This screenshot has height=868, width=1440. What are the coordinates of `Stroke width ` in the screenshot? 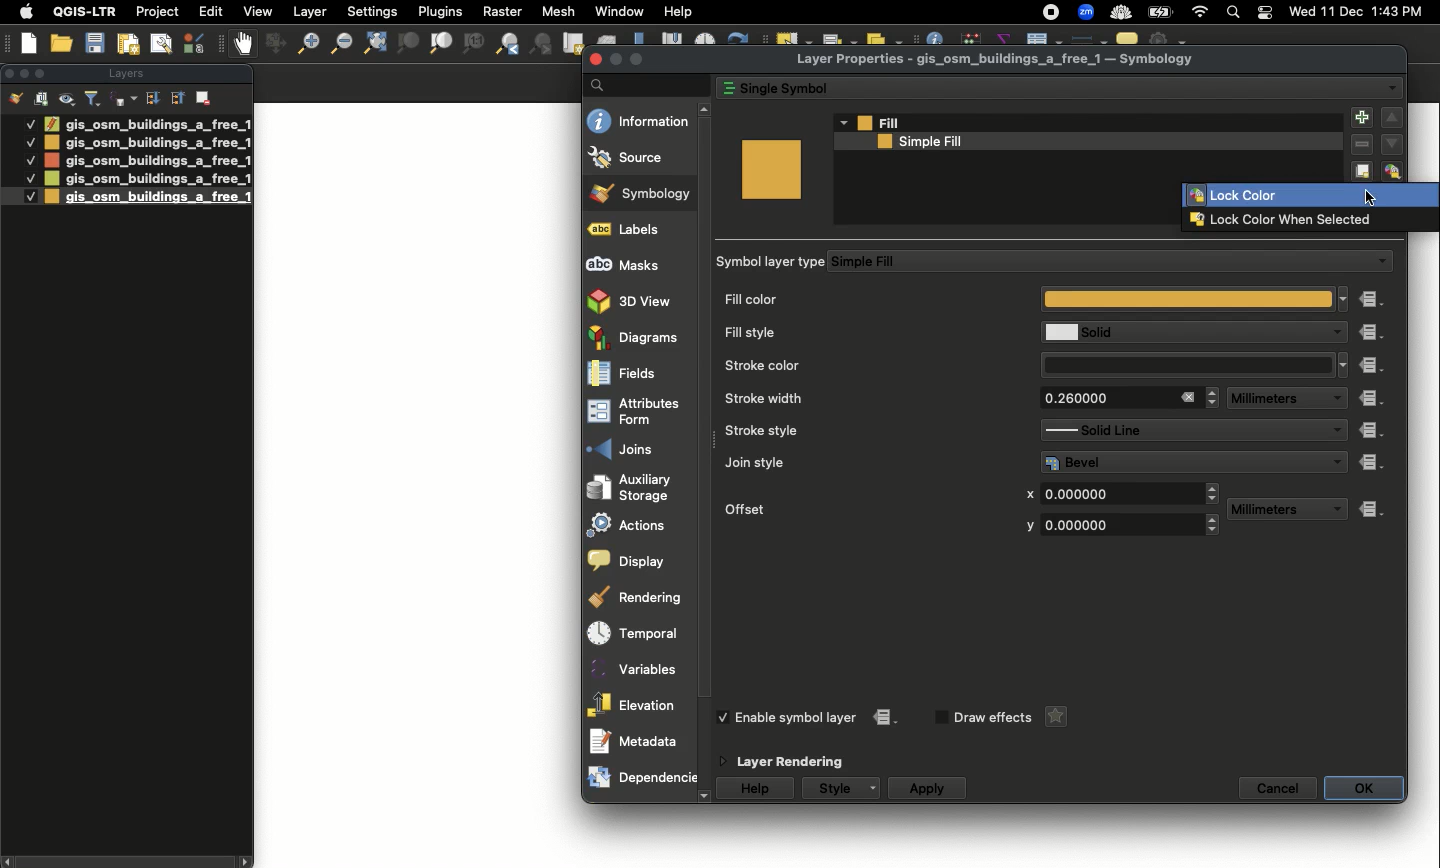 It's located at (863, 398).